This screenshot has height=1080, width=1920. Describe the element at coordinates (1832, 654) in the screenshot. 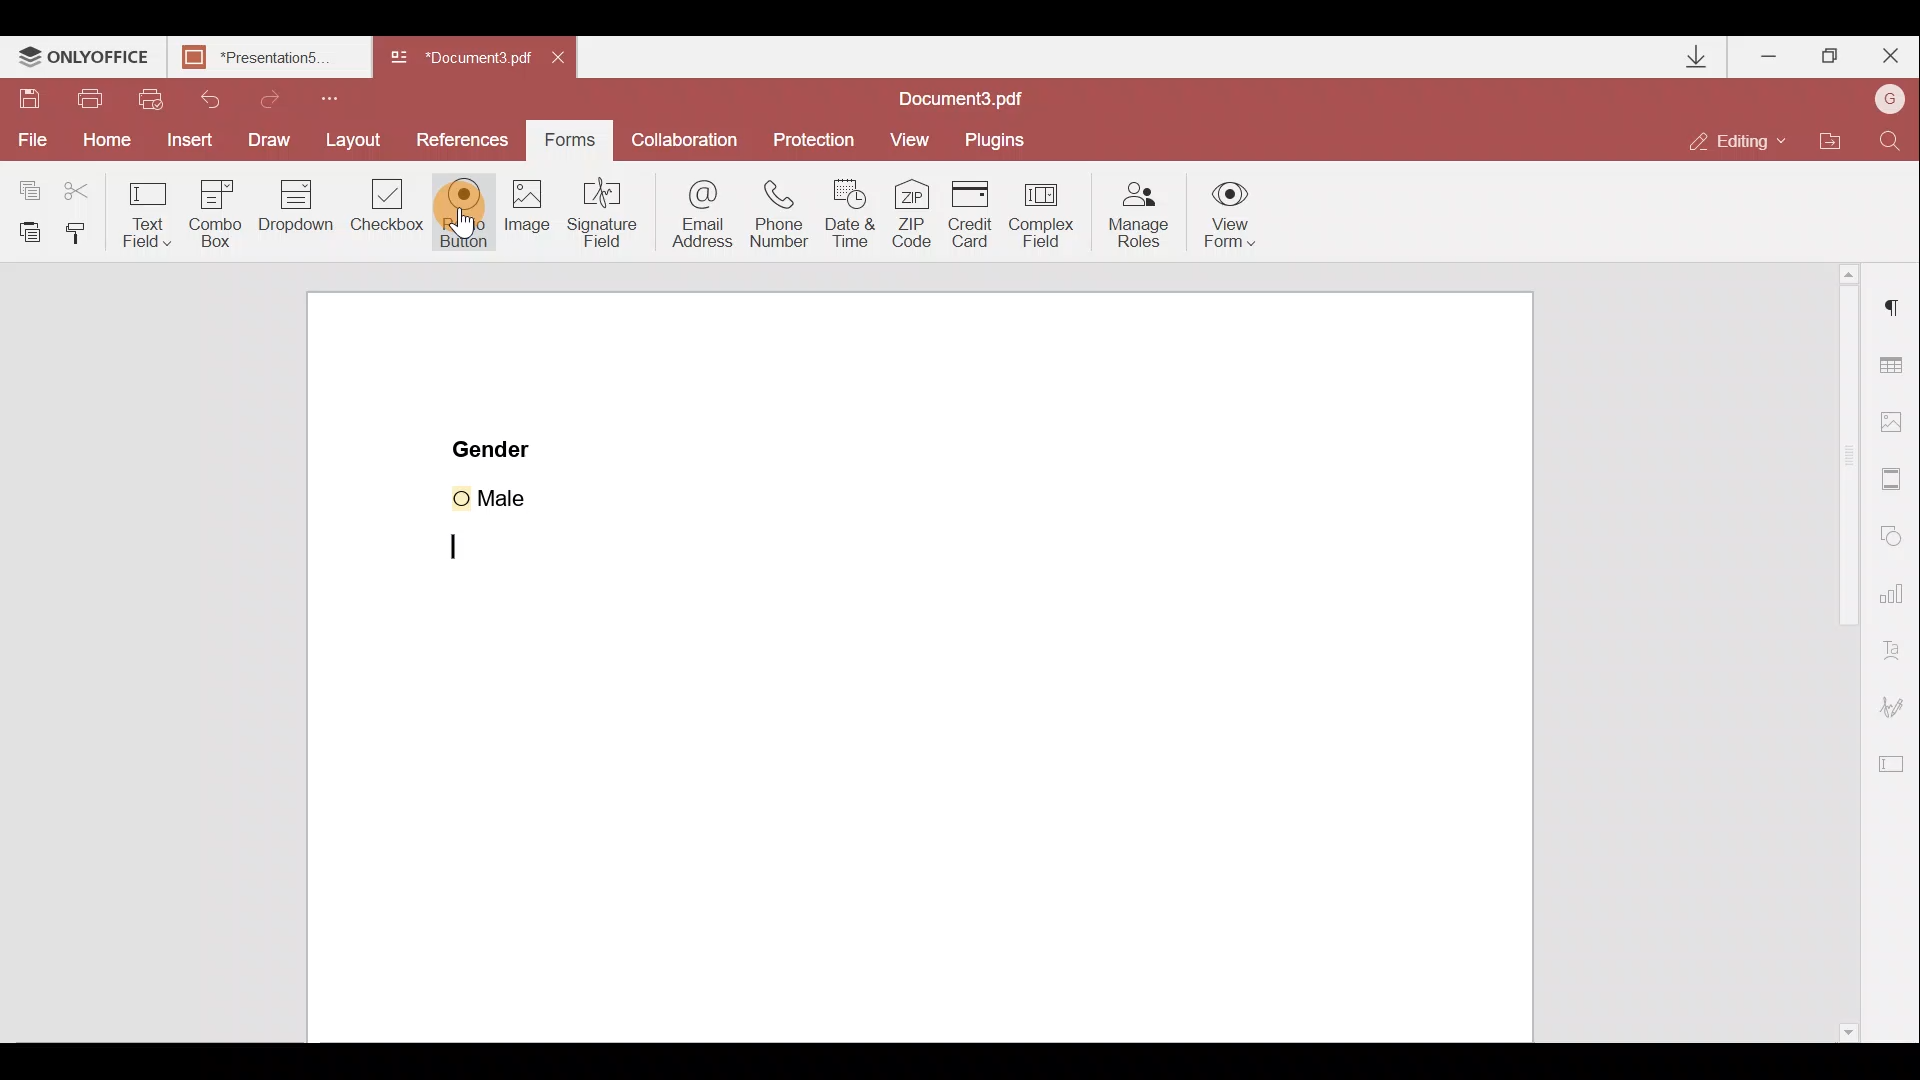

I see `Scroll bar` at that location.